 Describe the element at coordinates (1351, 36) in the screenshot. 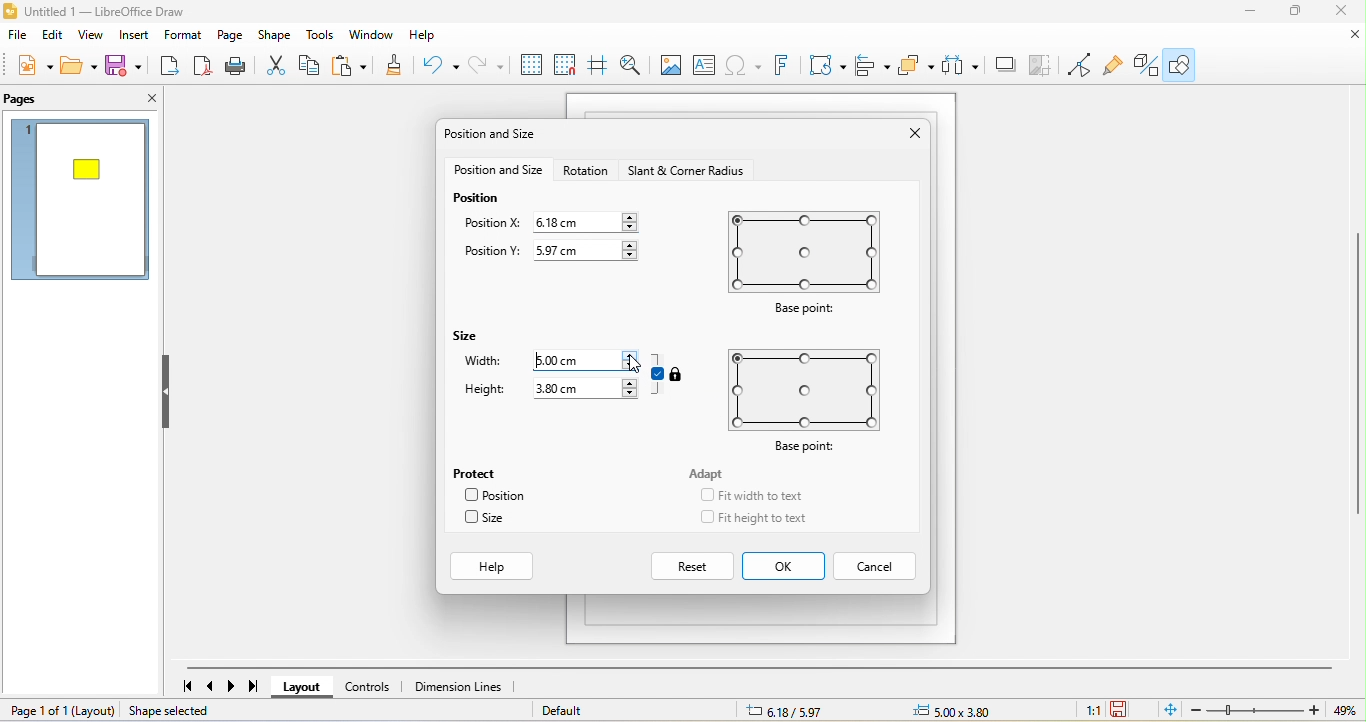

I see `close` at that location.